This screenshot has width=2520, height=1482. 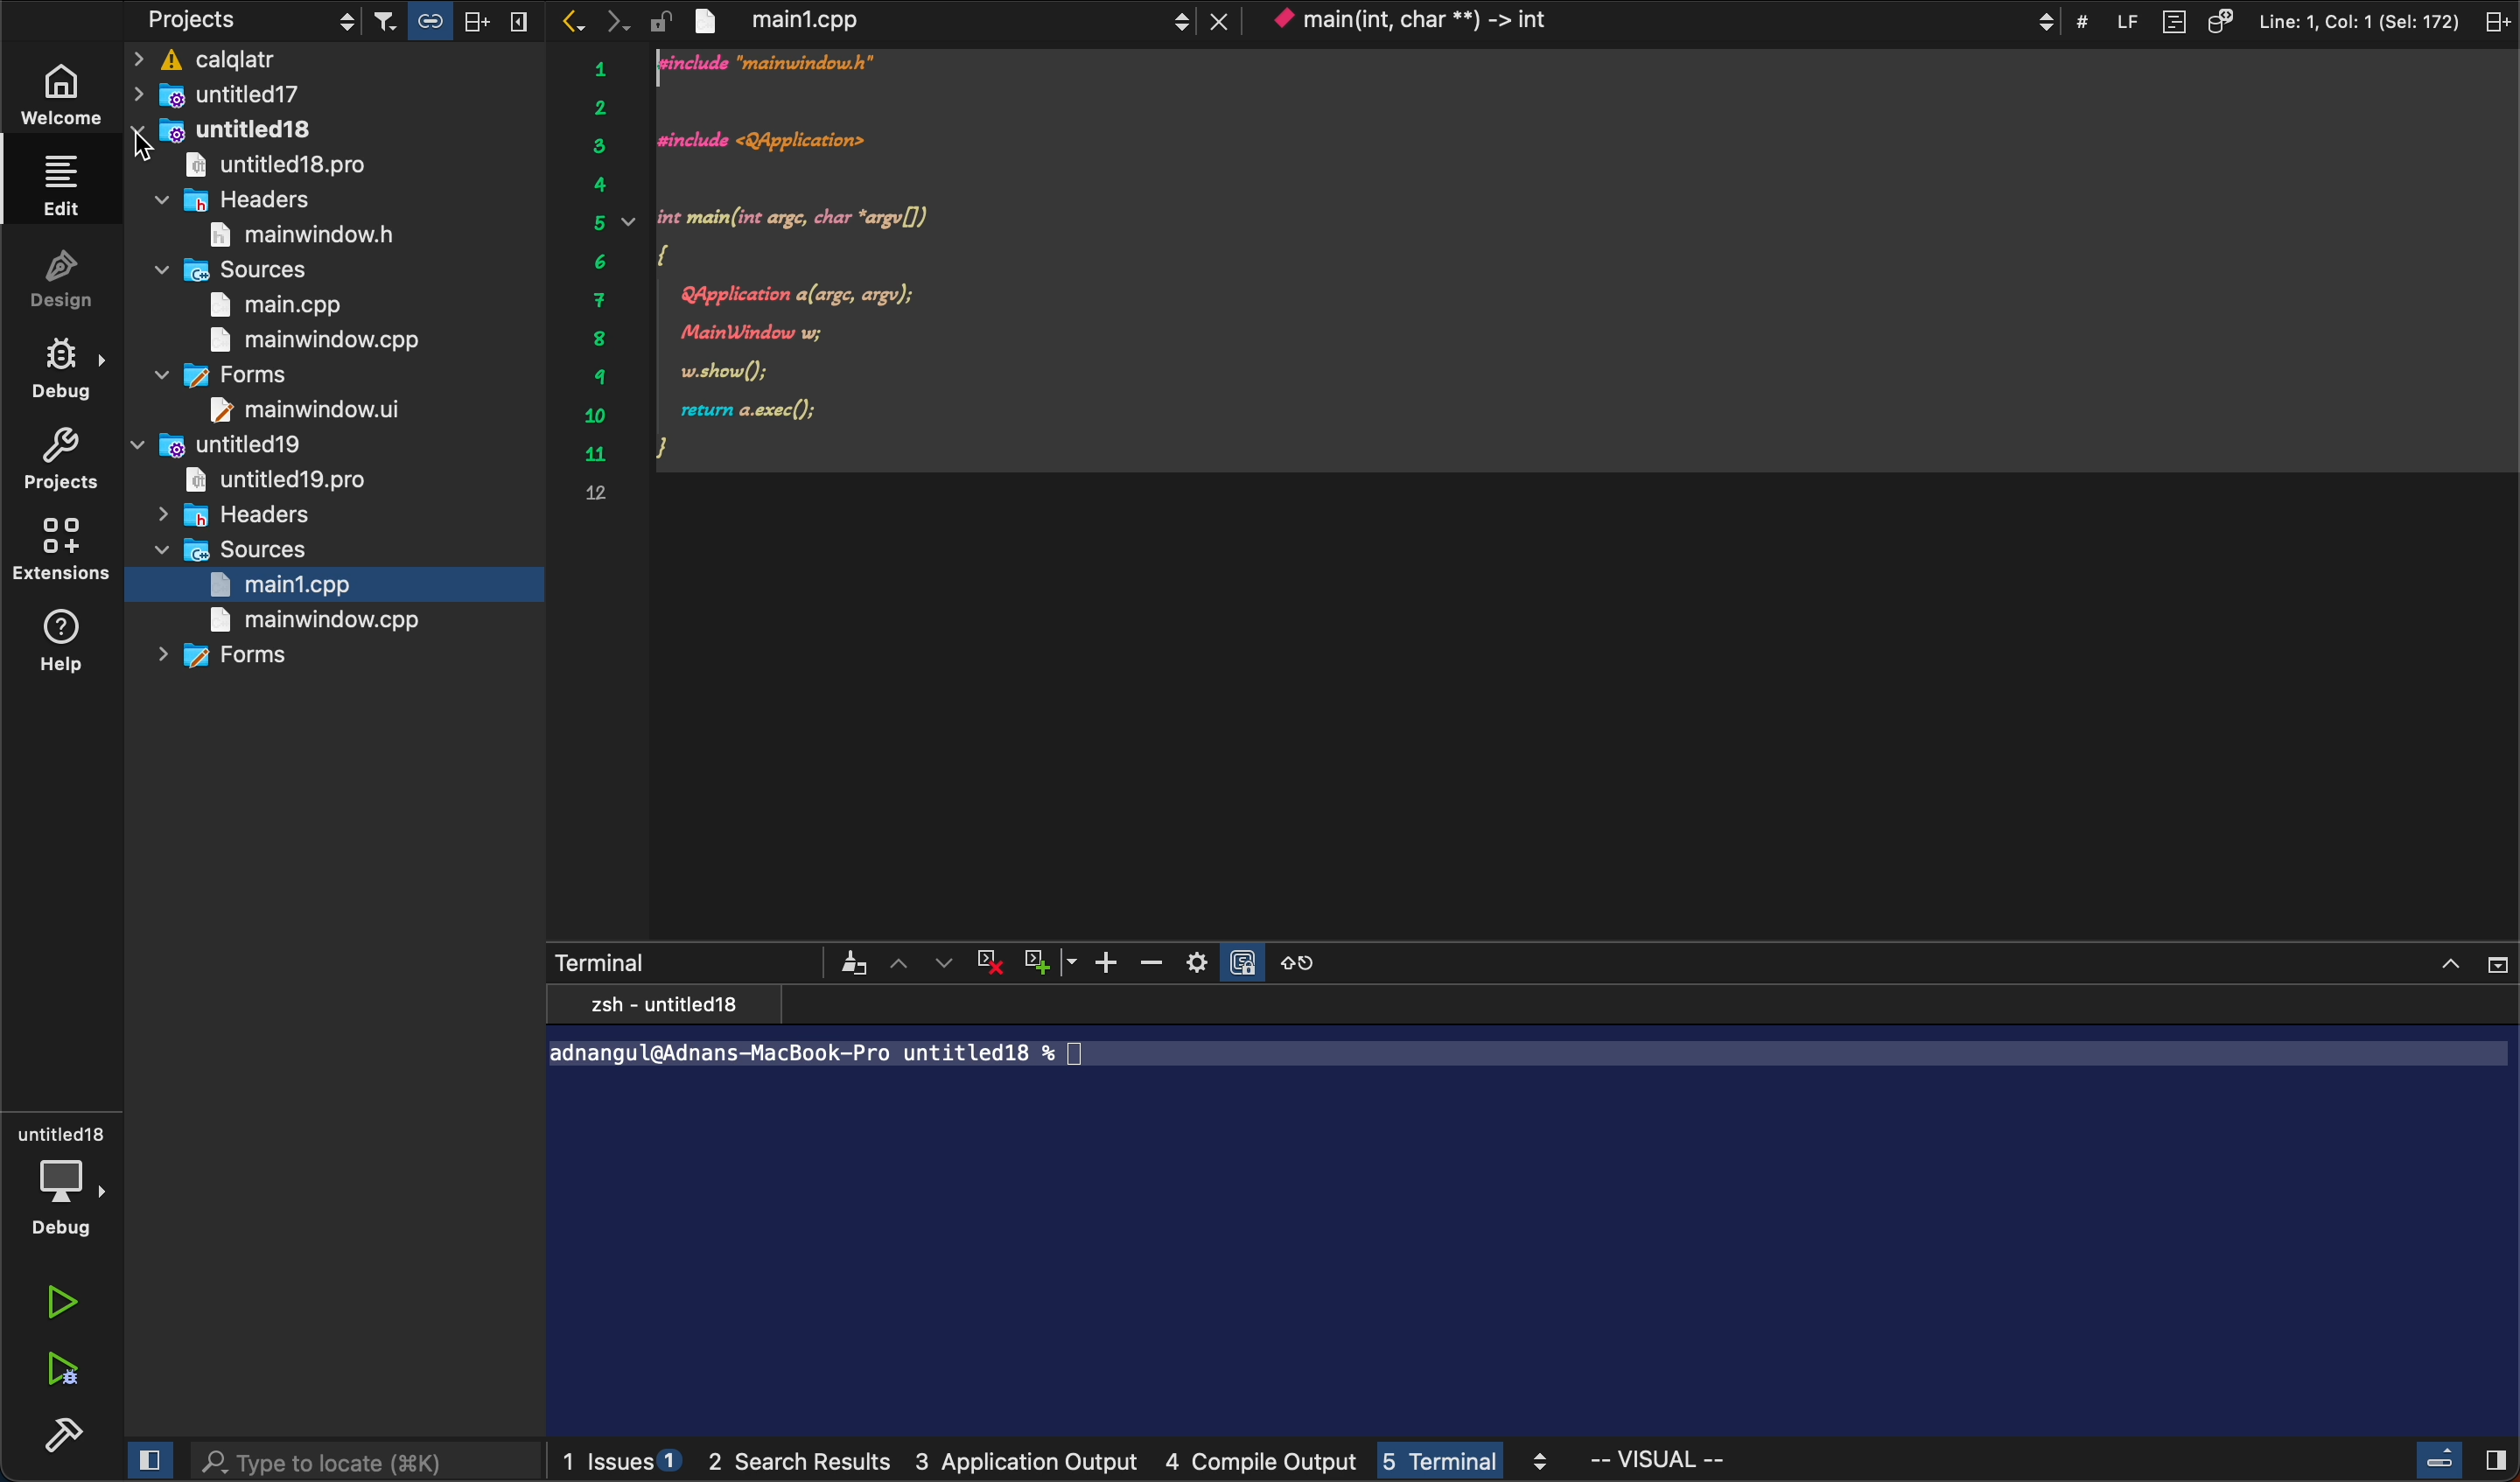 I want to click on sources, so click(x=229, y=273).